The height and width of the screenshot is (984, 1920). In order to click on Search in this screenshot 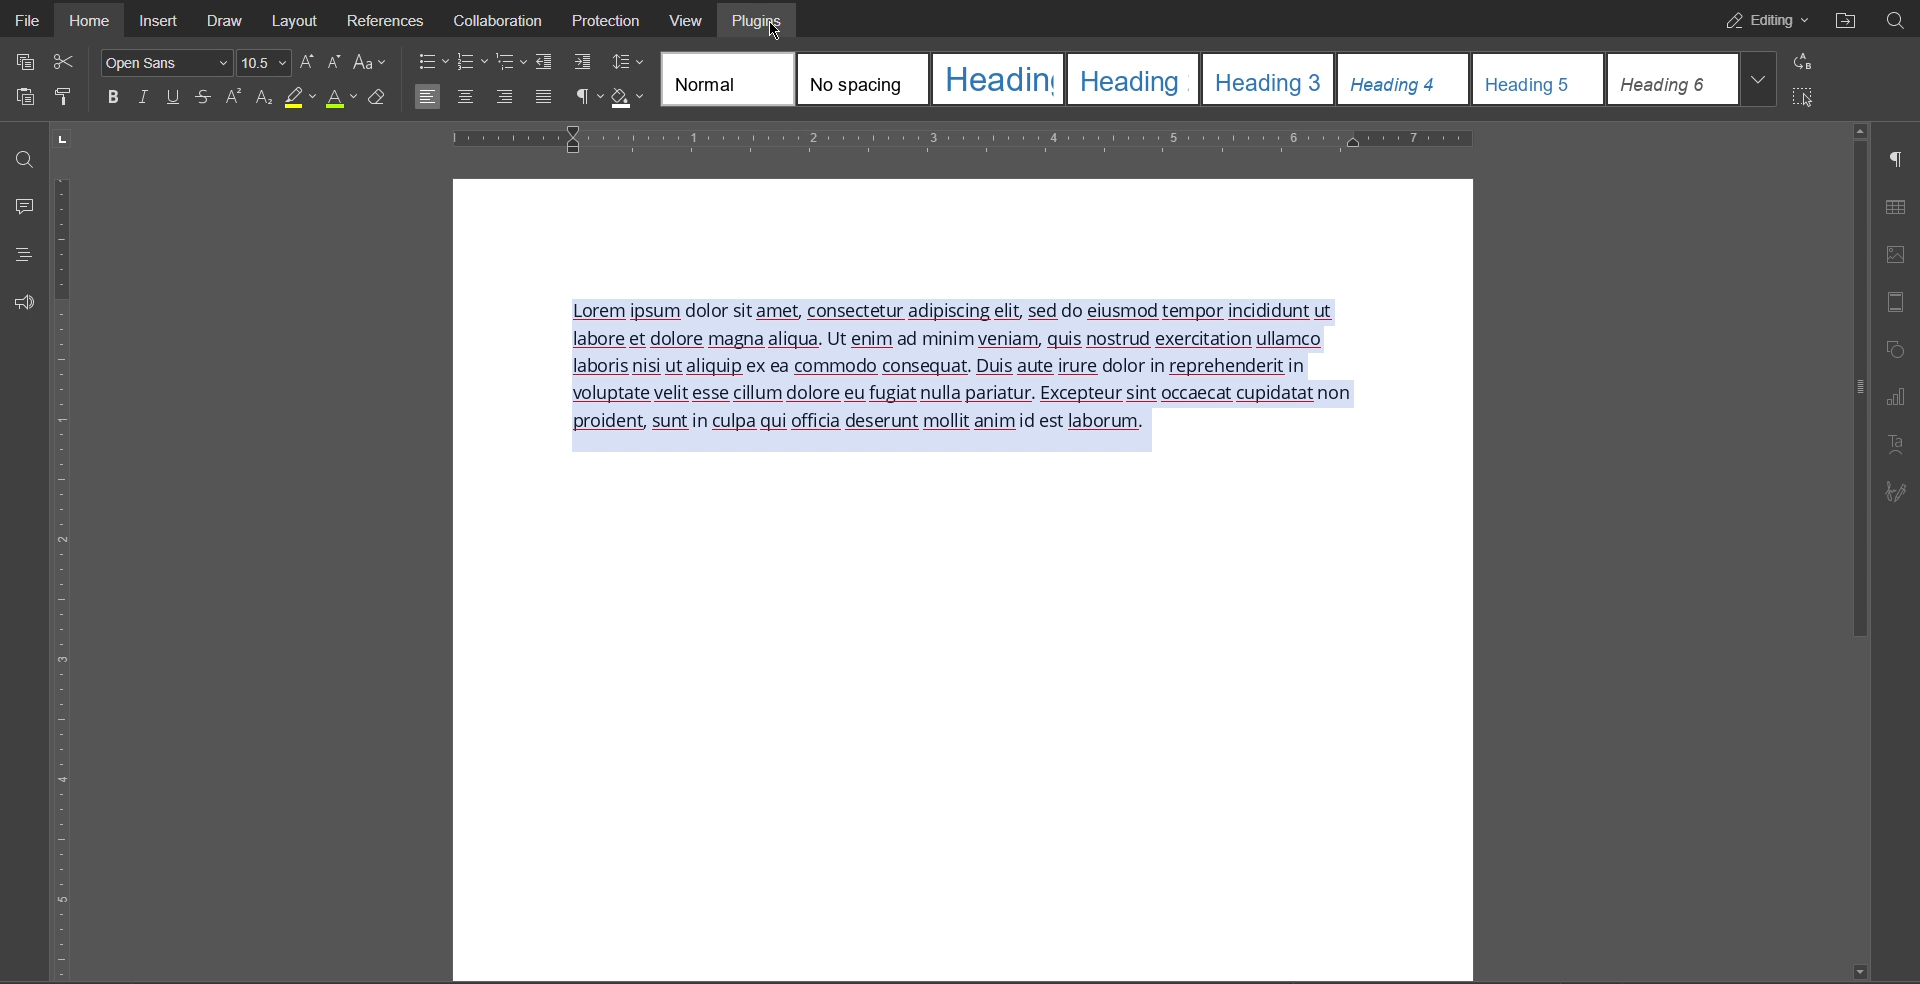, I will do `click(17, 155)`.